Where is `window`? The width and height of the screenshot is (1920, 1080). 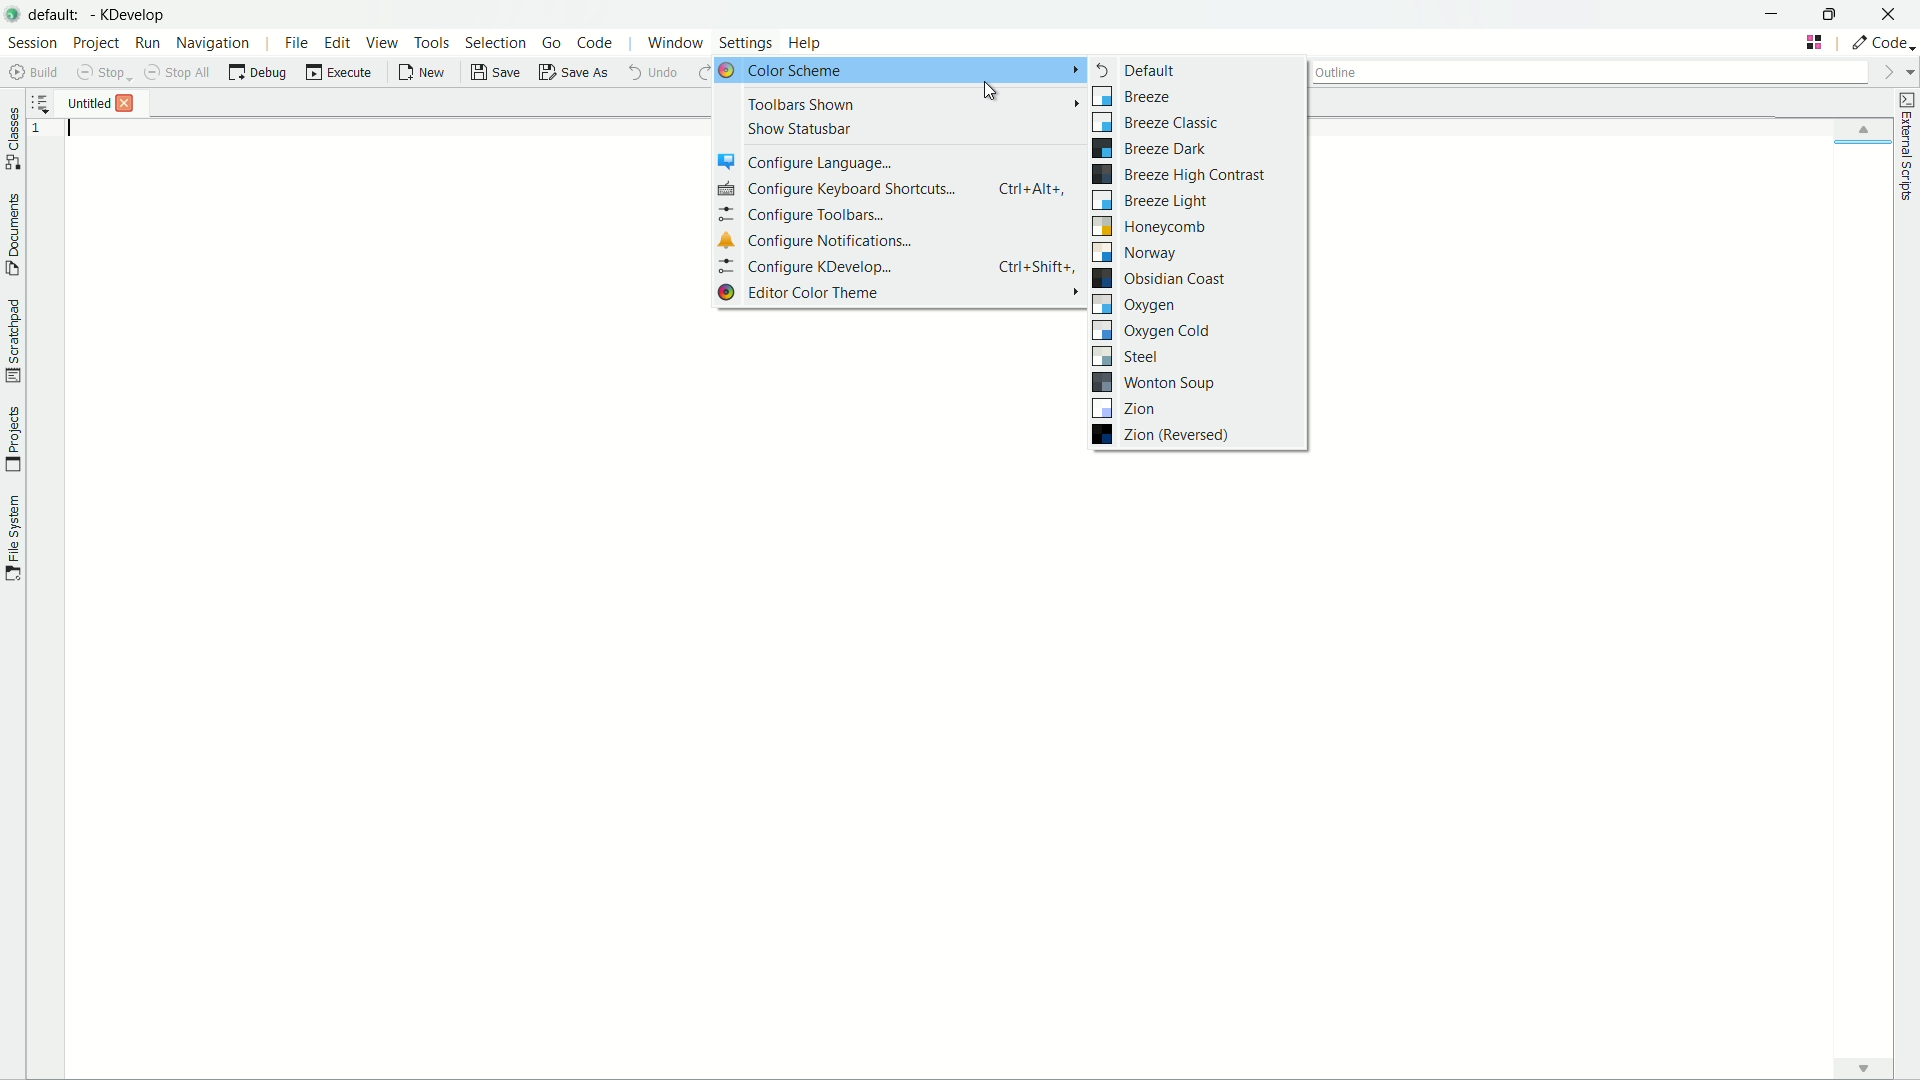
window is located at coordinates (676, 45).